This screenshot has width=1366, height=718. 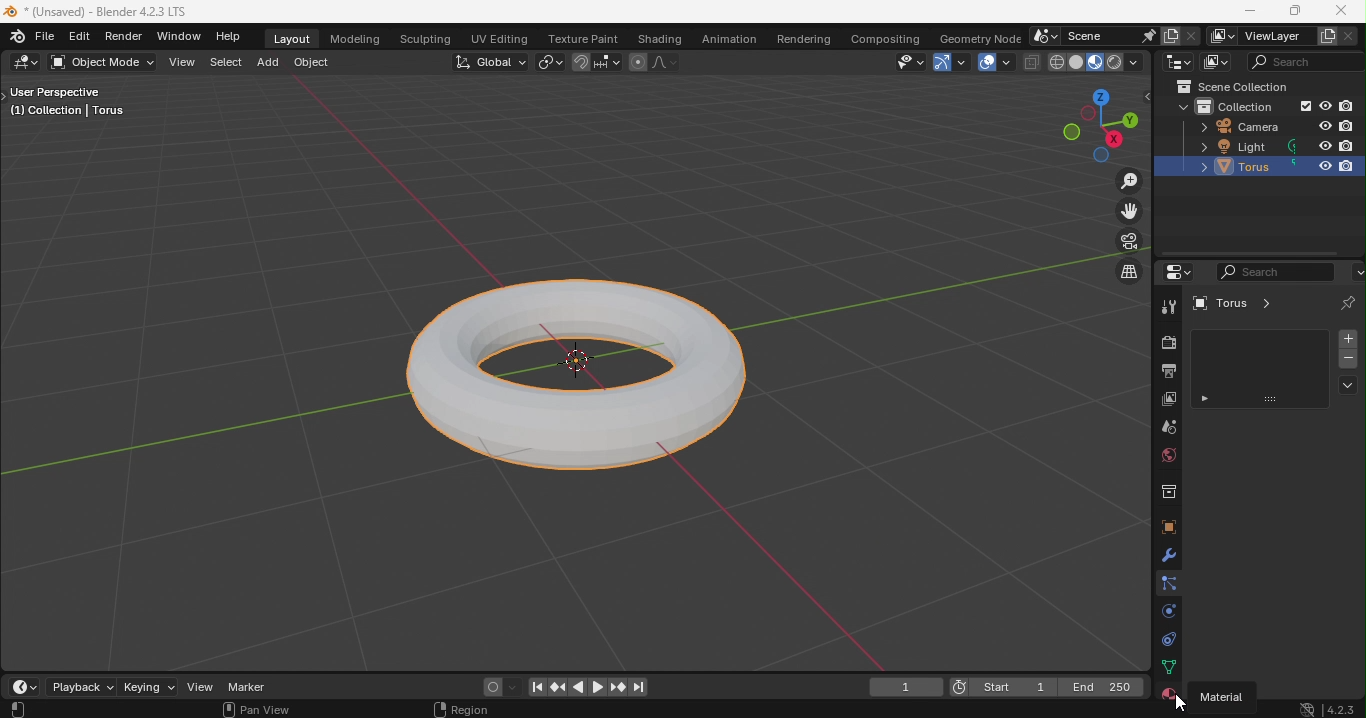 I want to click on File, so click(x=45, y=36).